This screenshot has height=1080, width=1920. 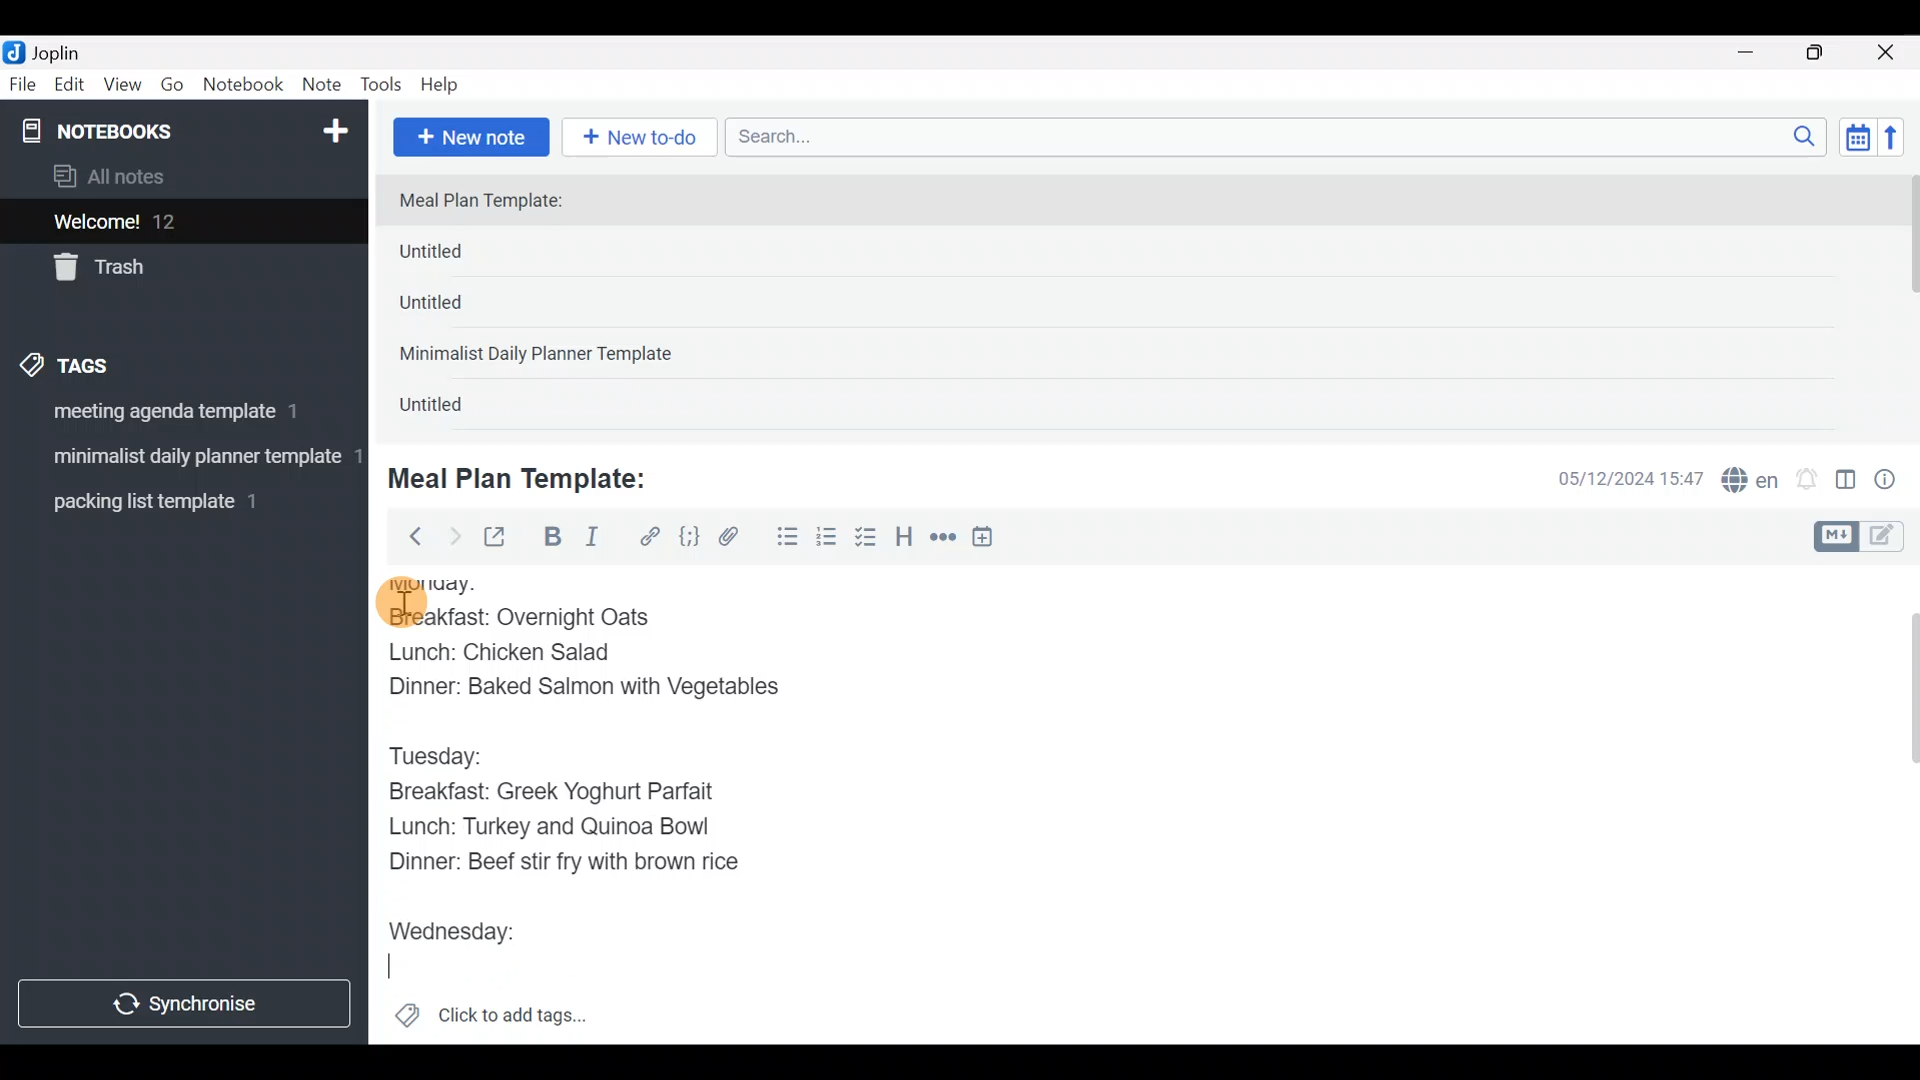 I want to click on Reverse sort, so click(x=1901, y=143).